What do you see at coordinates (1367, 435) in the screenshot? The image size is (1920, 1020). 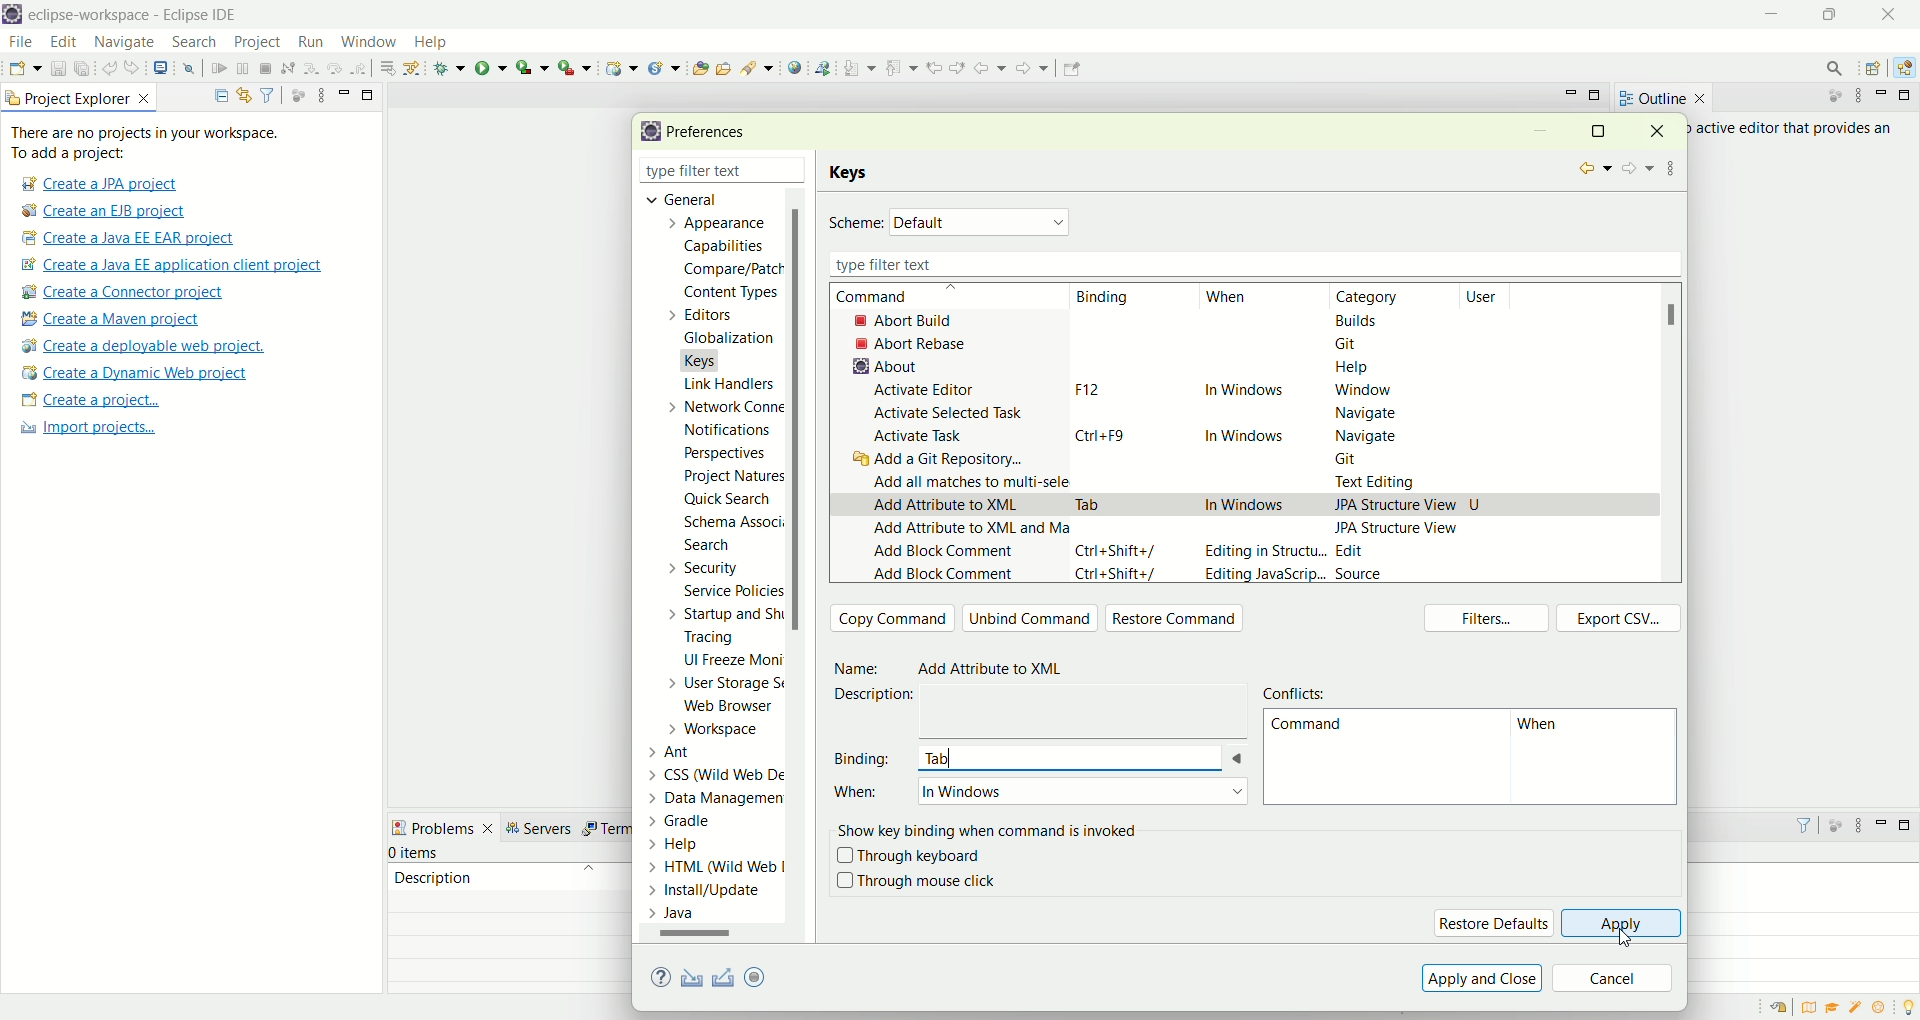 I see `navigate` at bounding box center [1367, 435].